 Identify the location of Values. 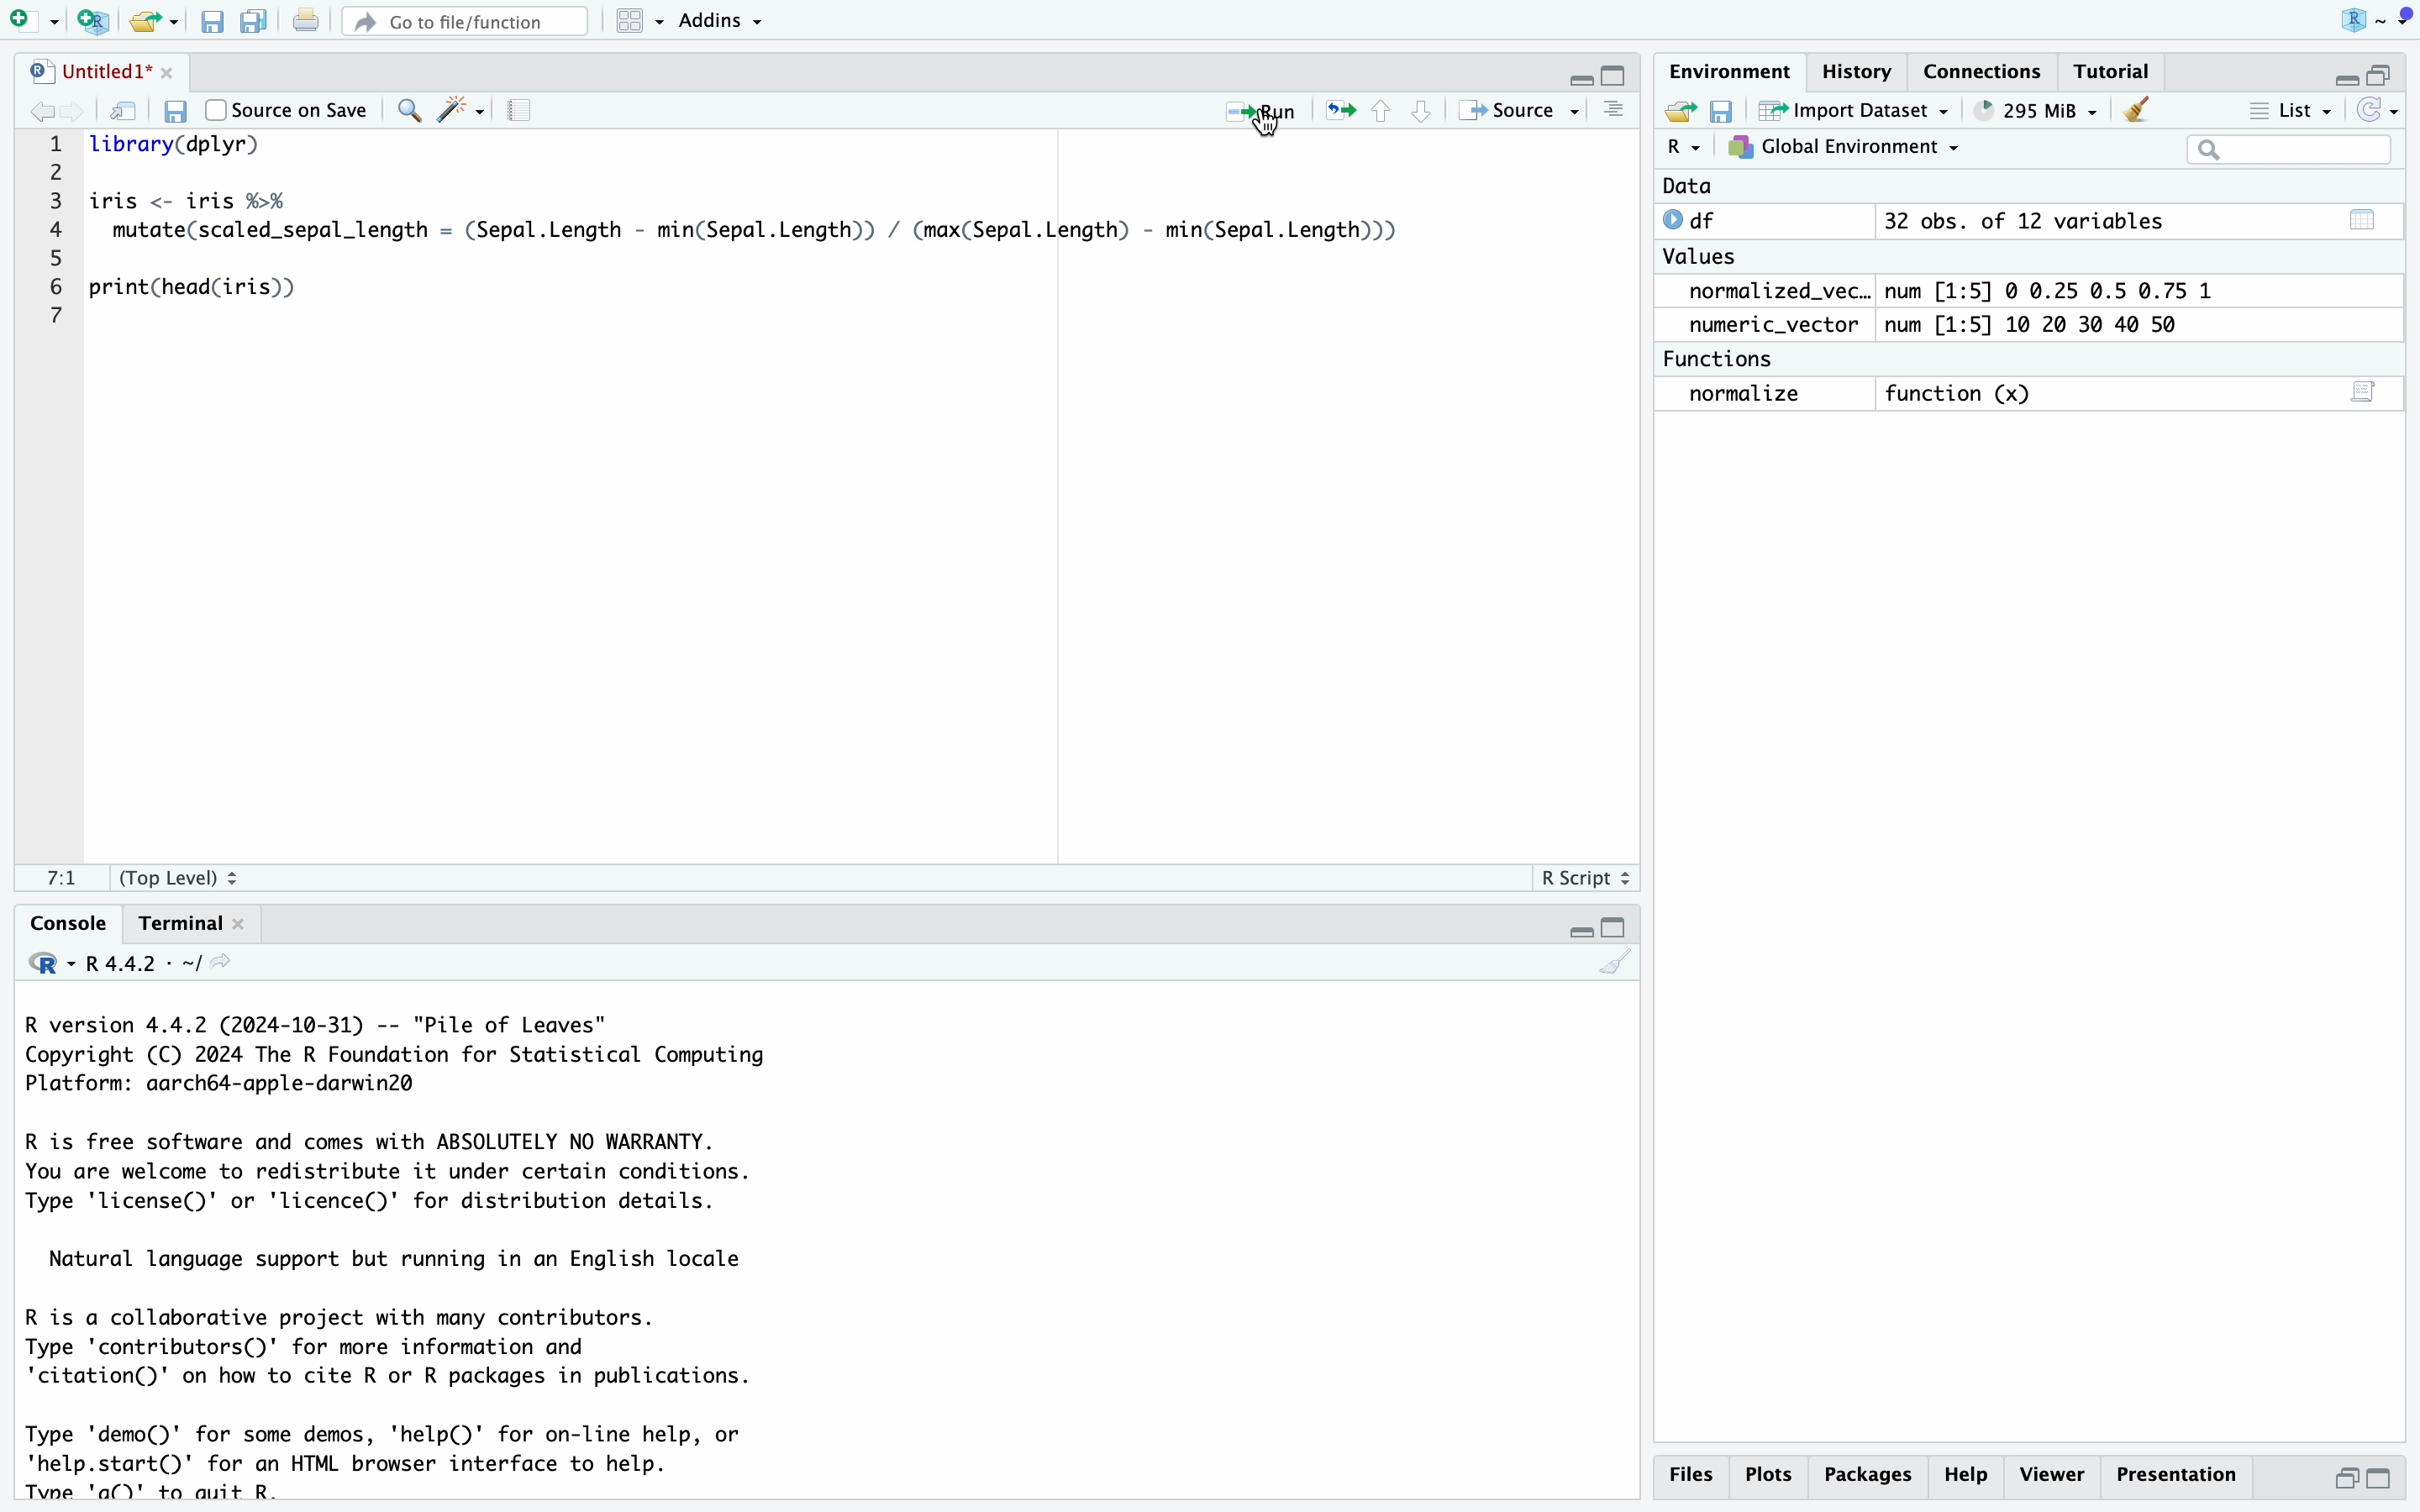
(1699, 261).